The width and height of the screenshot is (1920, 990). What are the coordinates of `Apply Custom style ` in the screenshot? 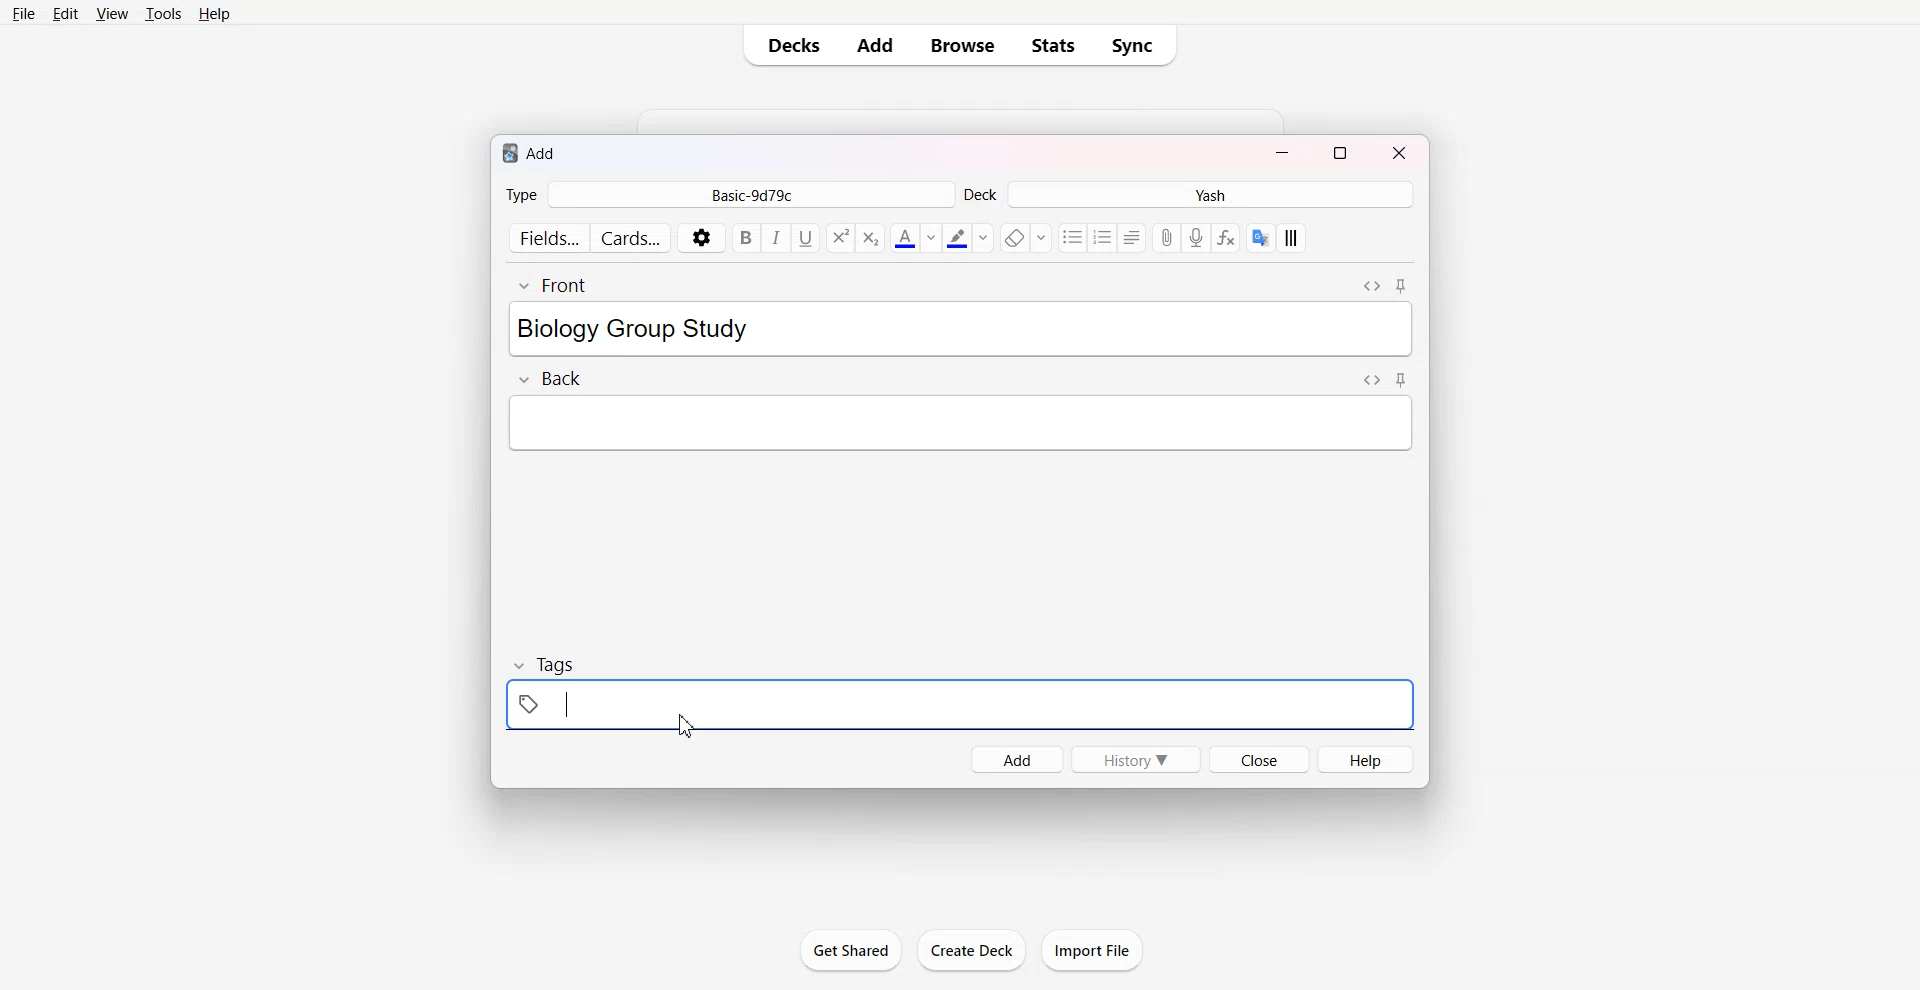 It's located at (1290, 238).